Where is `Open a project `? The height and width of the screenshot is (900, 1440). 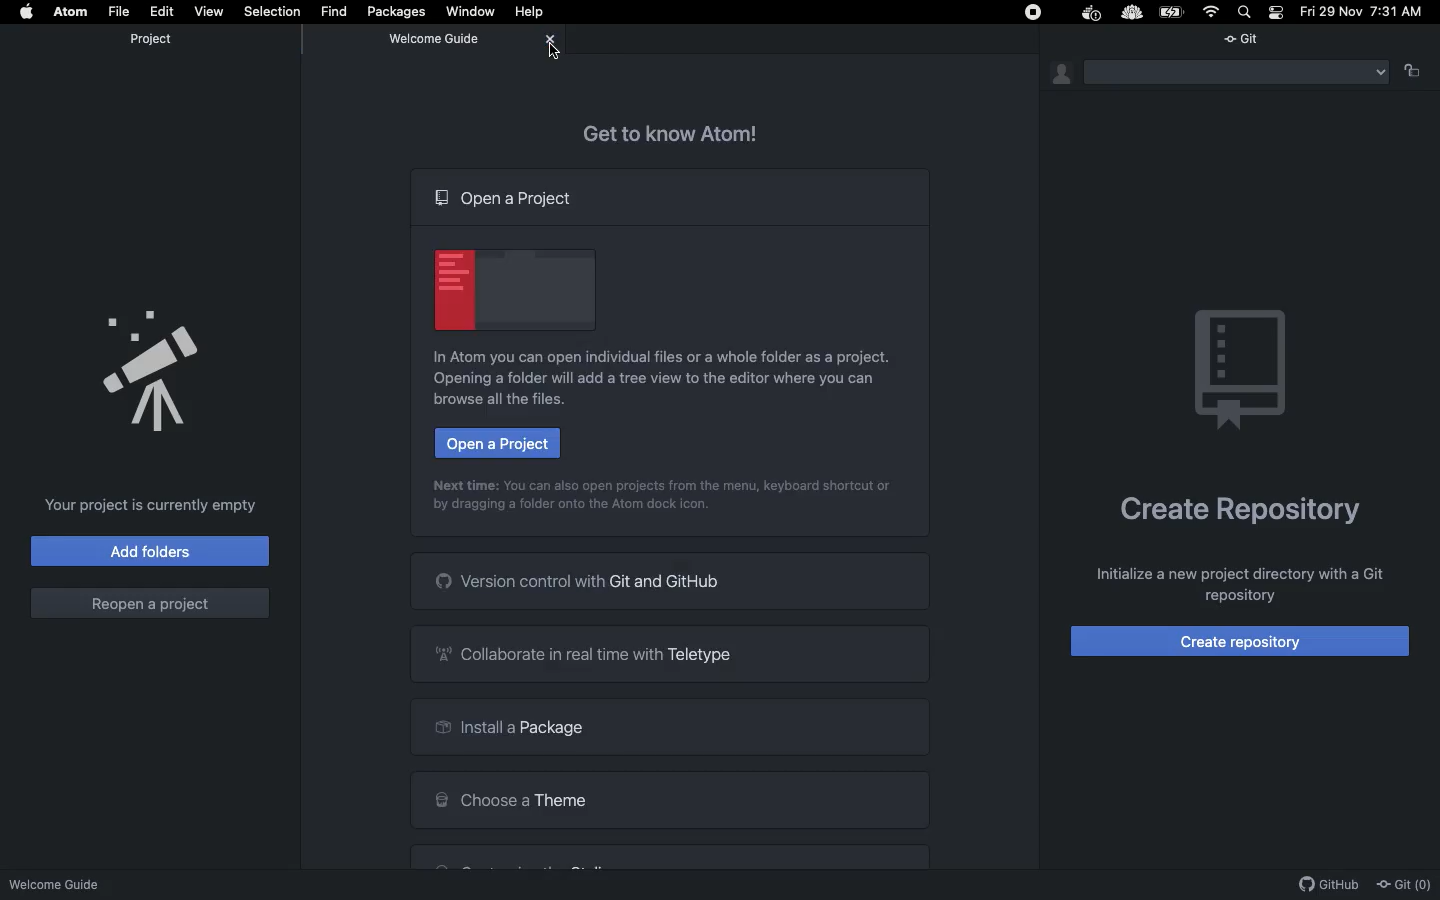 Open a project  is located at coordinates (501, 442).